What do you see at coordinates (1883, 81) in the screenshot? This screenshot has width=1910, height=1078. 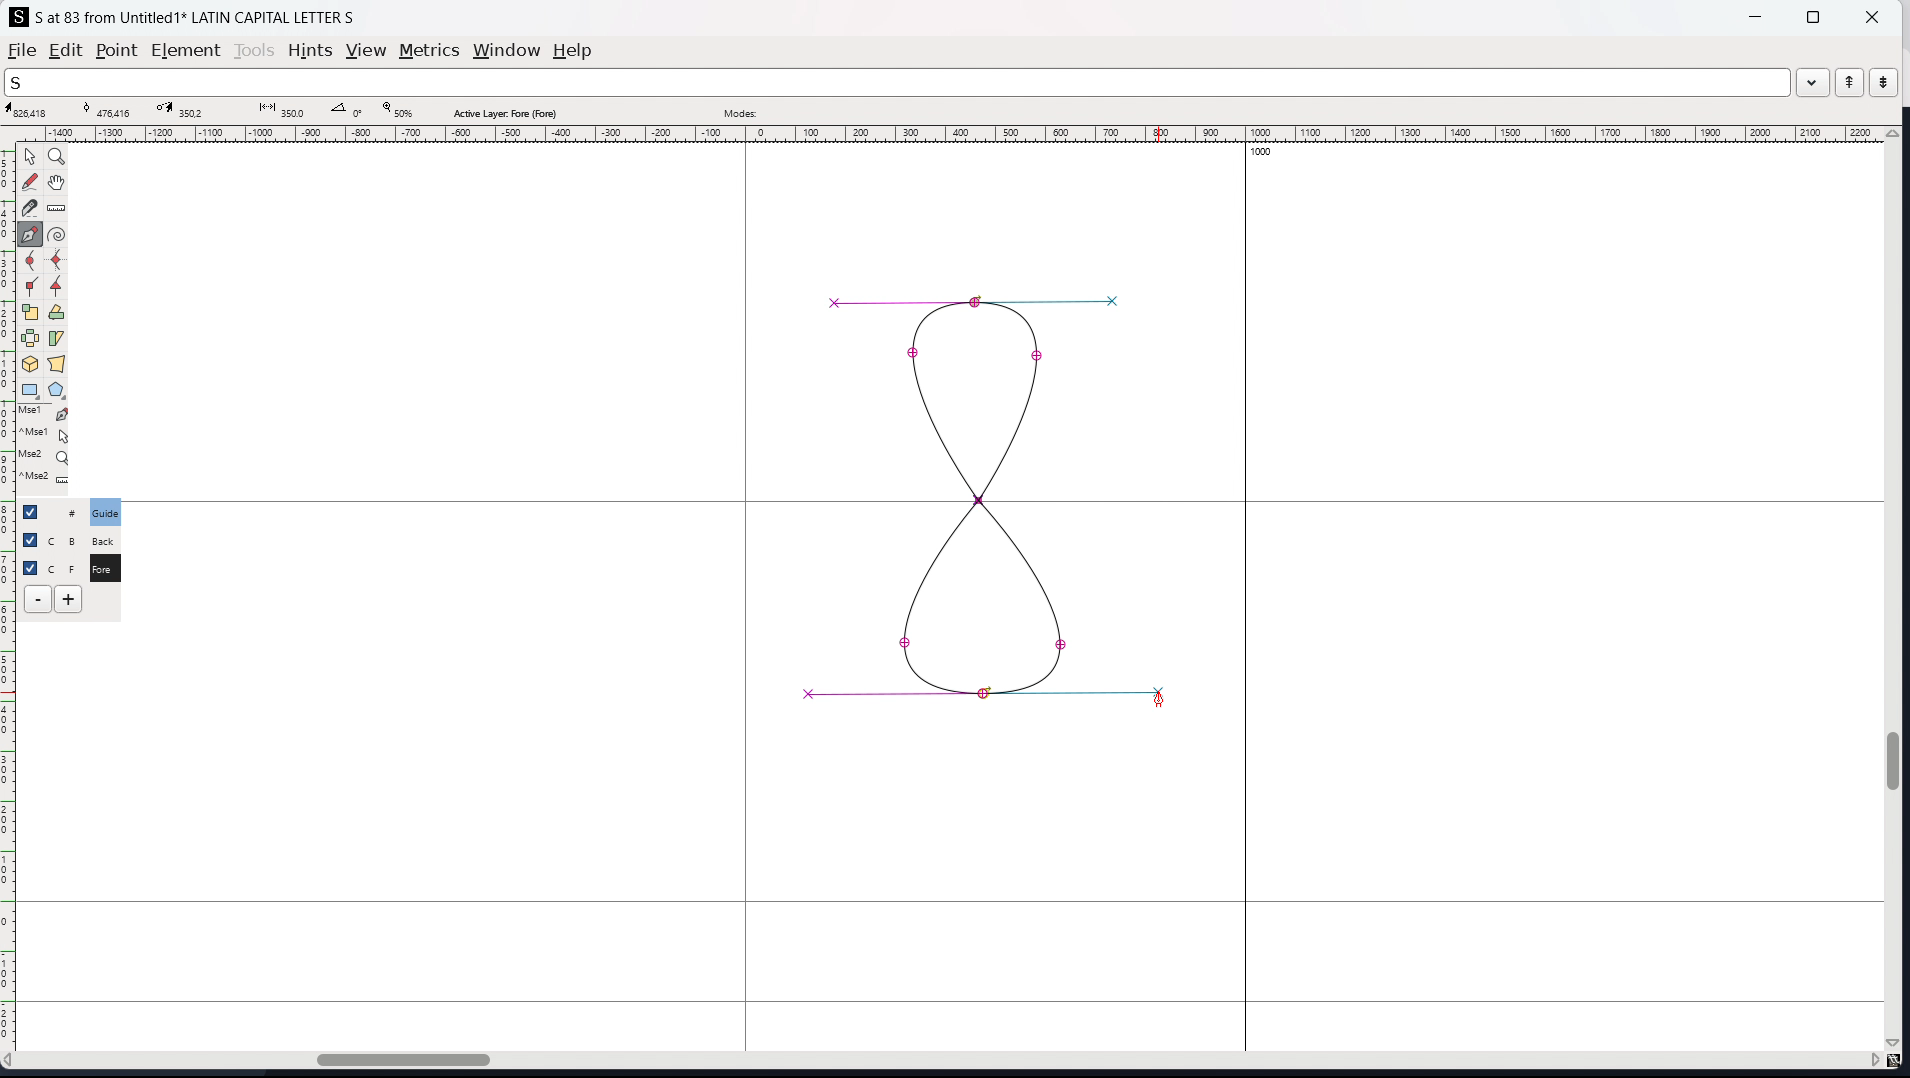 I see `next word in the wordlist` at bounding box center [1883, 81].